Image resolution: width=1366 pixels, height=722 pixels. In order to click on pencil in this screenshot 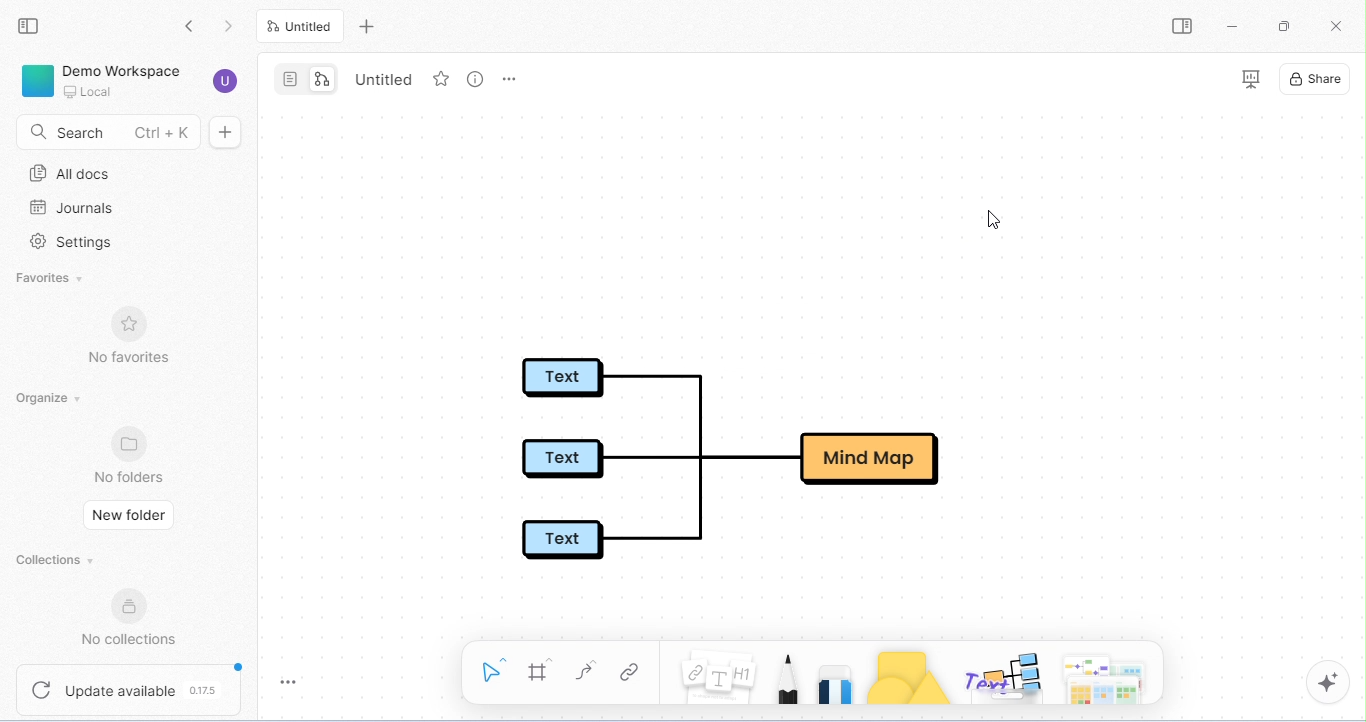, I will do `click(787, 676)`.